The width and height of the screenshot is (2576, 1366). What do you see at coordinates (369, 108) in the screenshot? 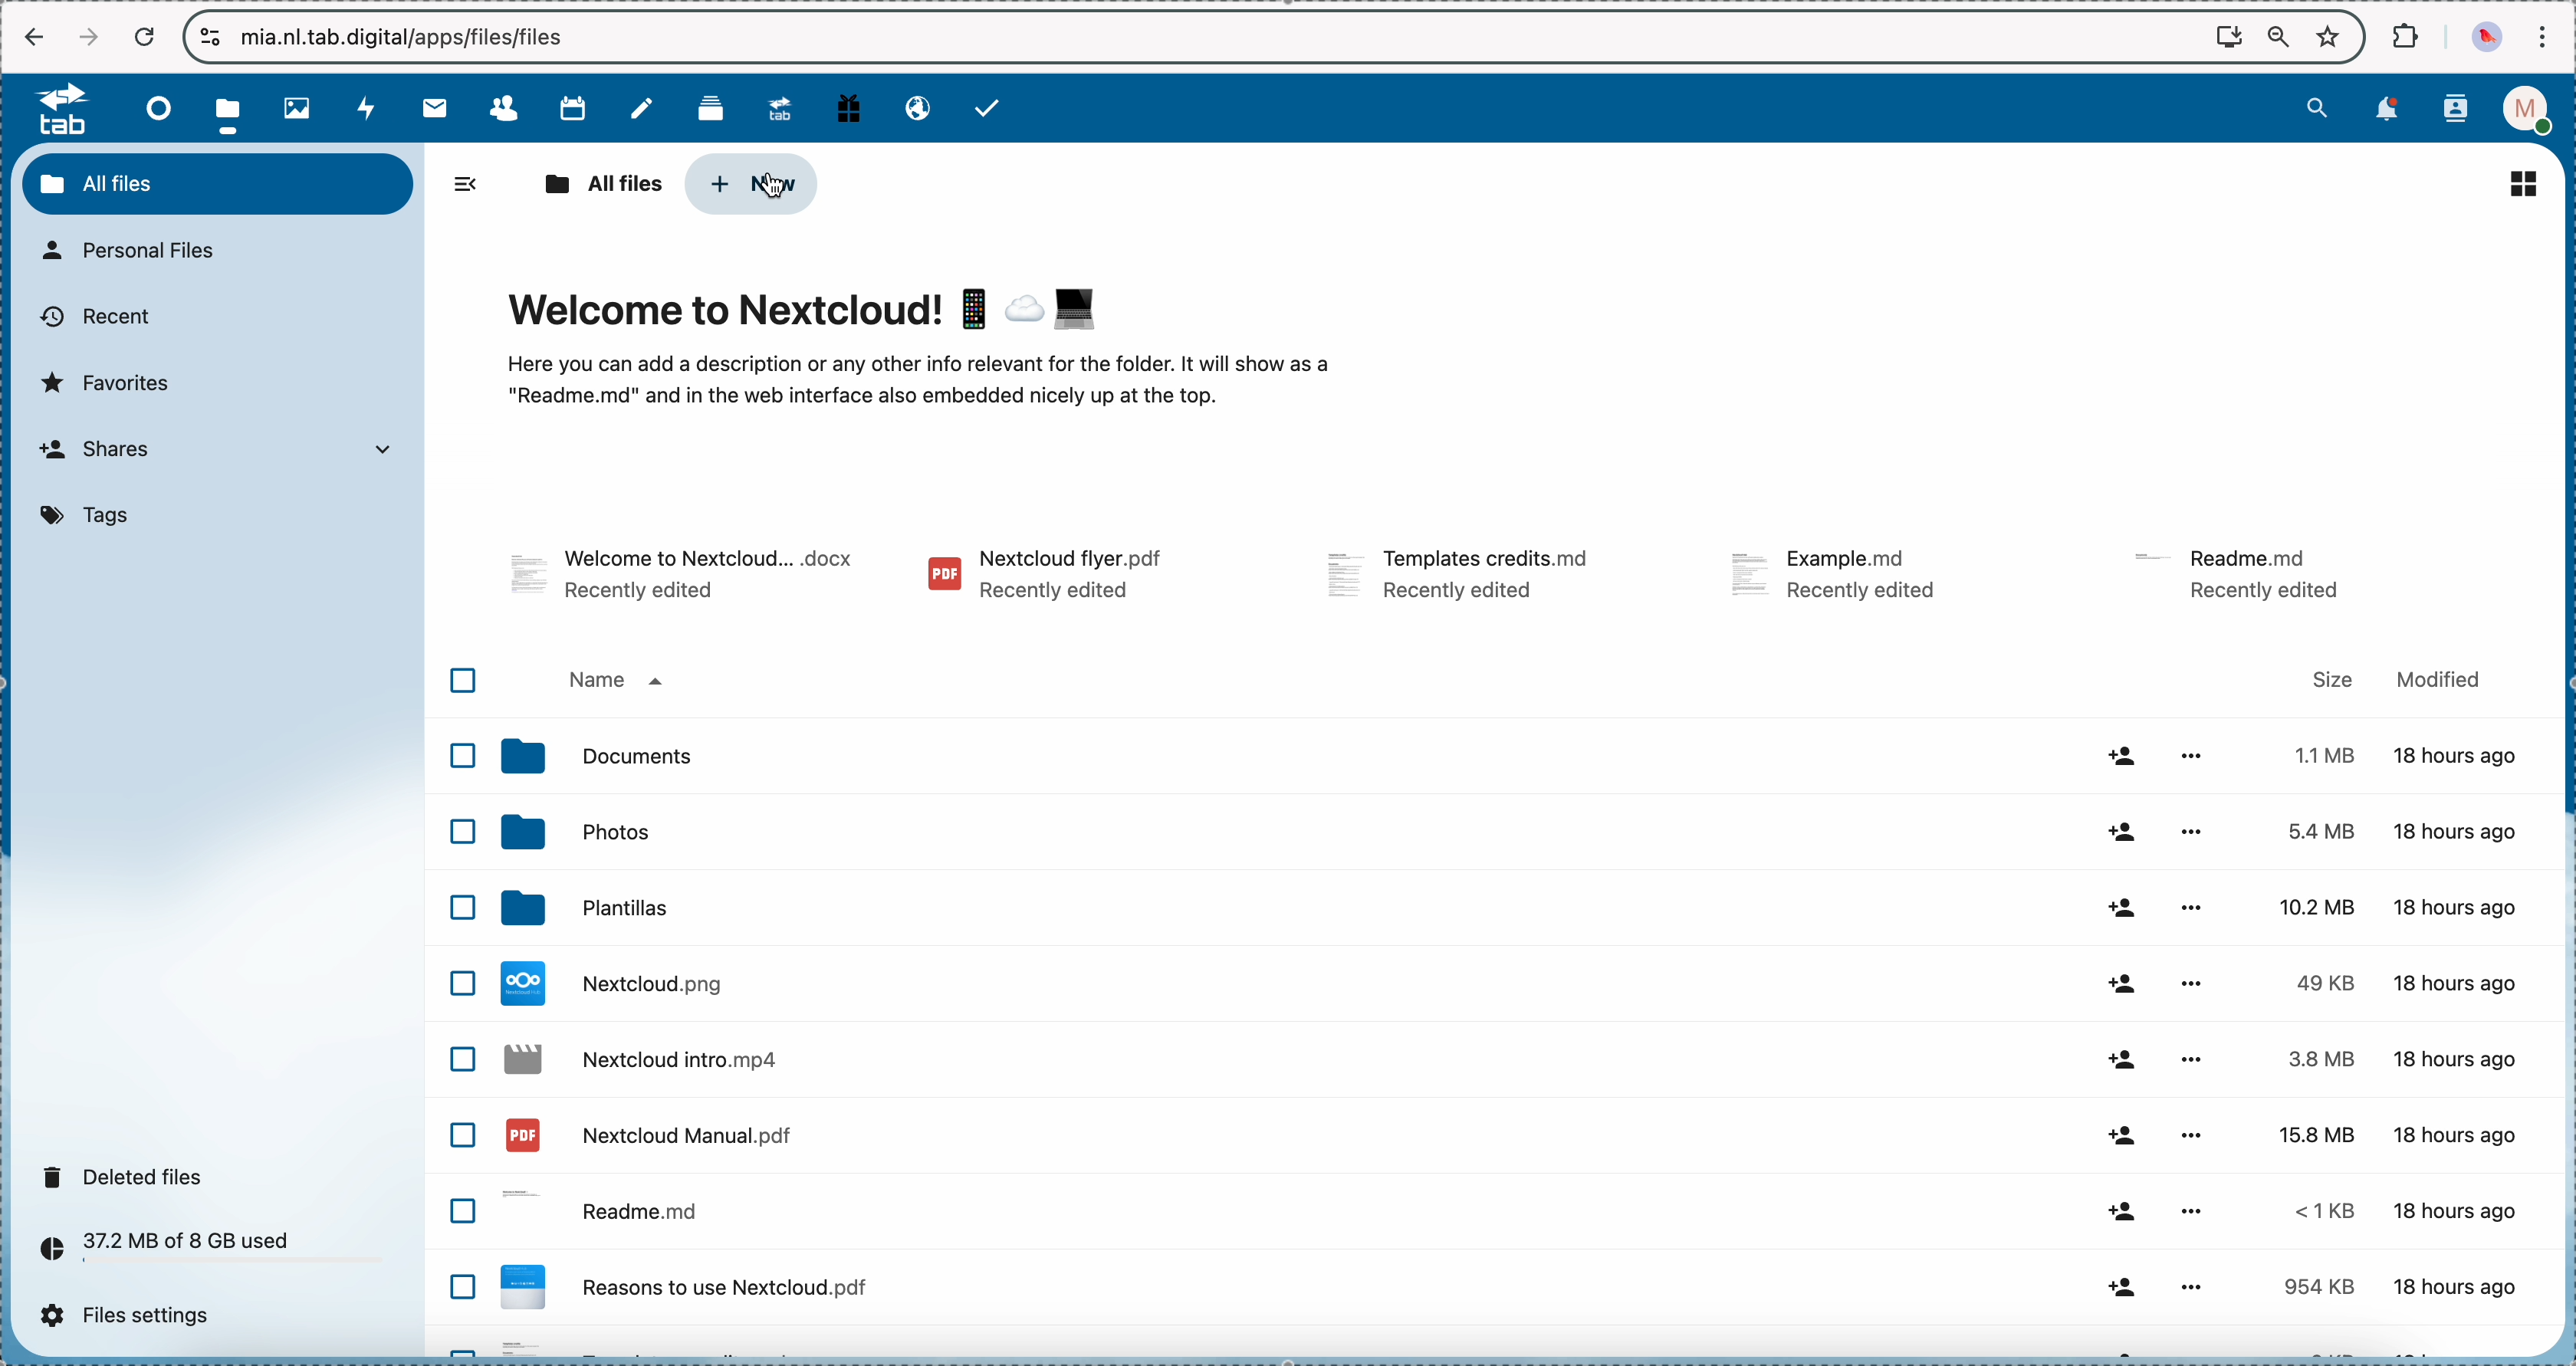
I see `activity` at bounding box center [369, 108].